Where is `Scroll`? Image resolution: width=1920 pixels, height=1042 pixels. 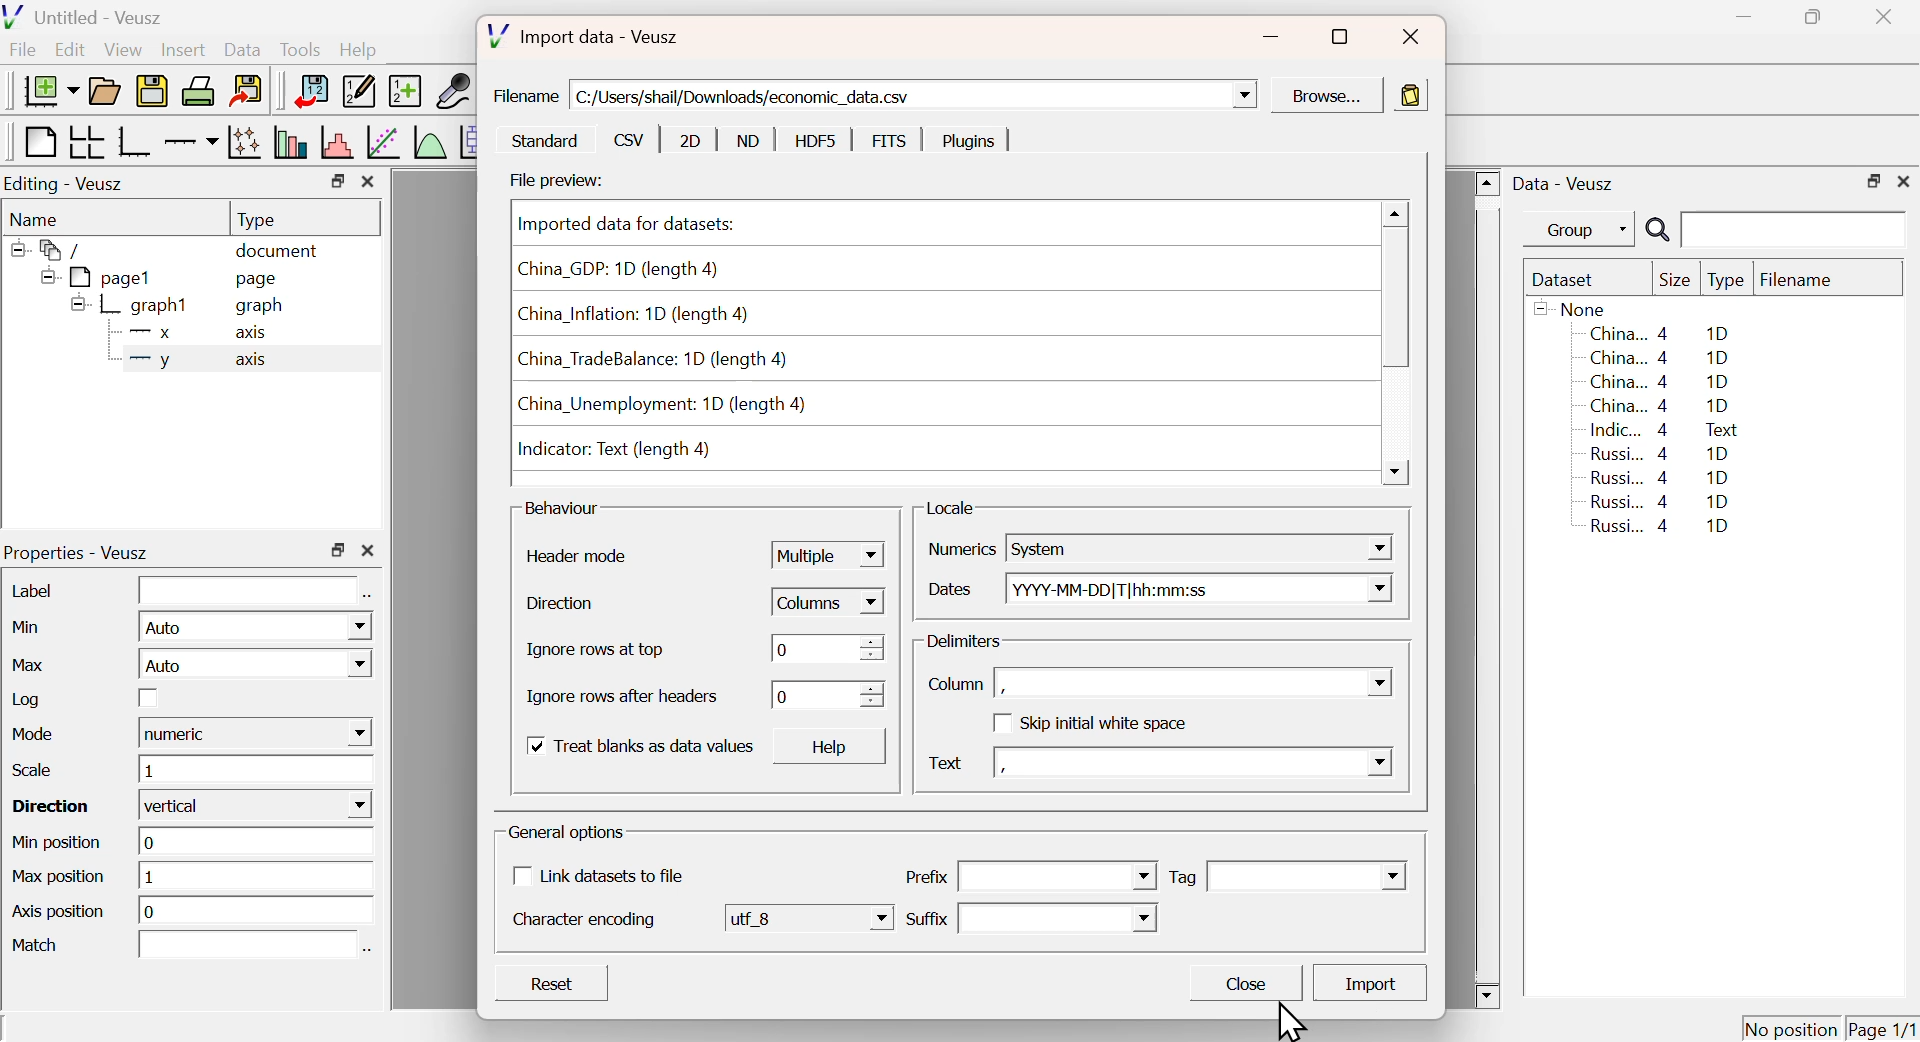
Scroll is located at coordinates (1394, 342).